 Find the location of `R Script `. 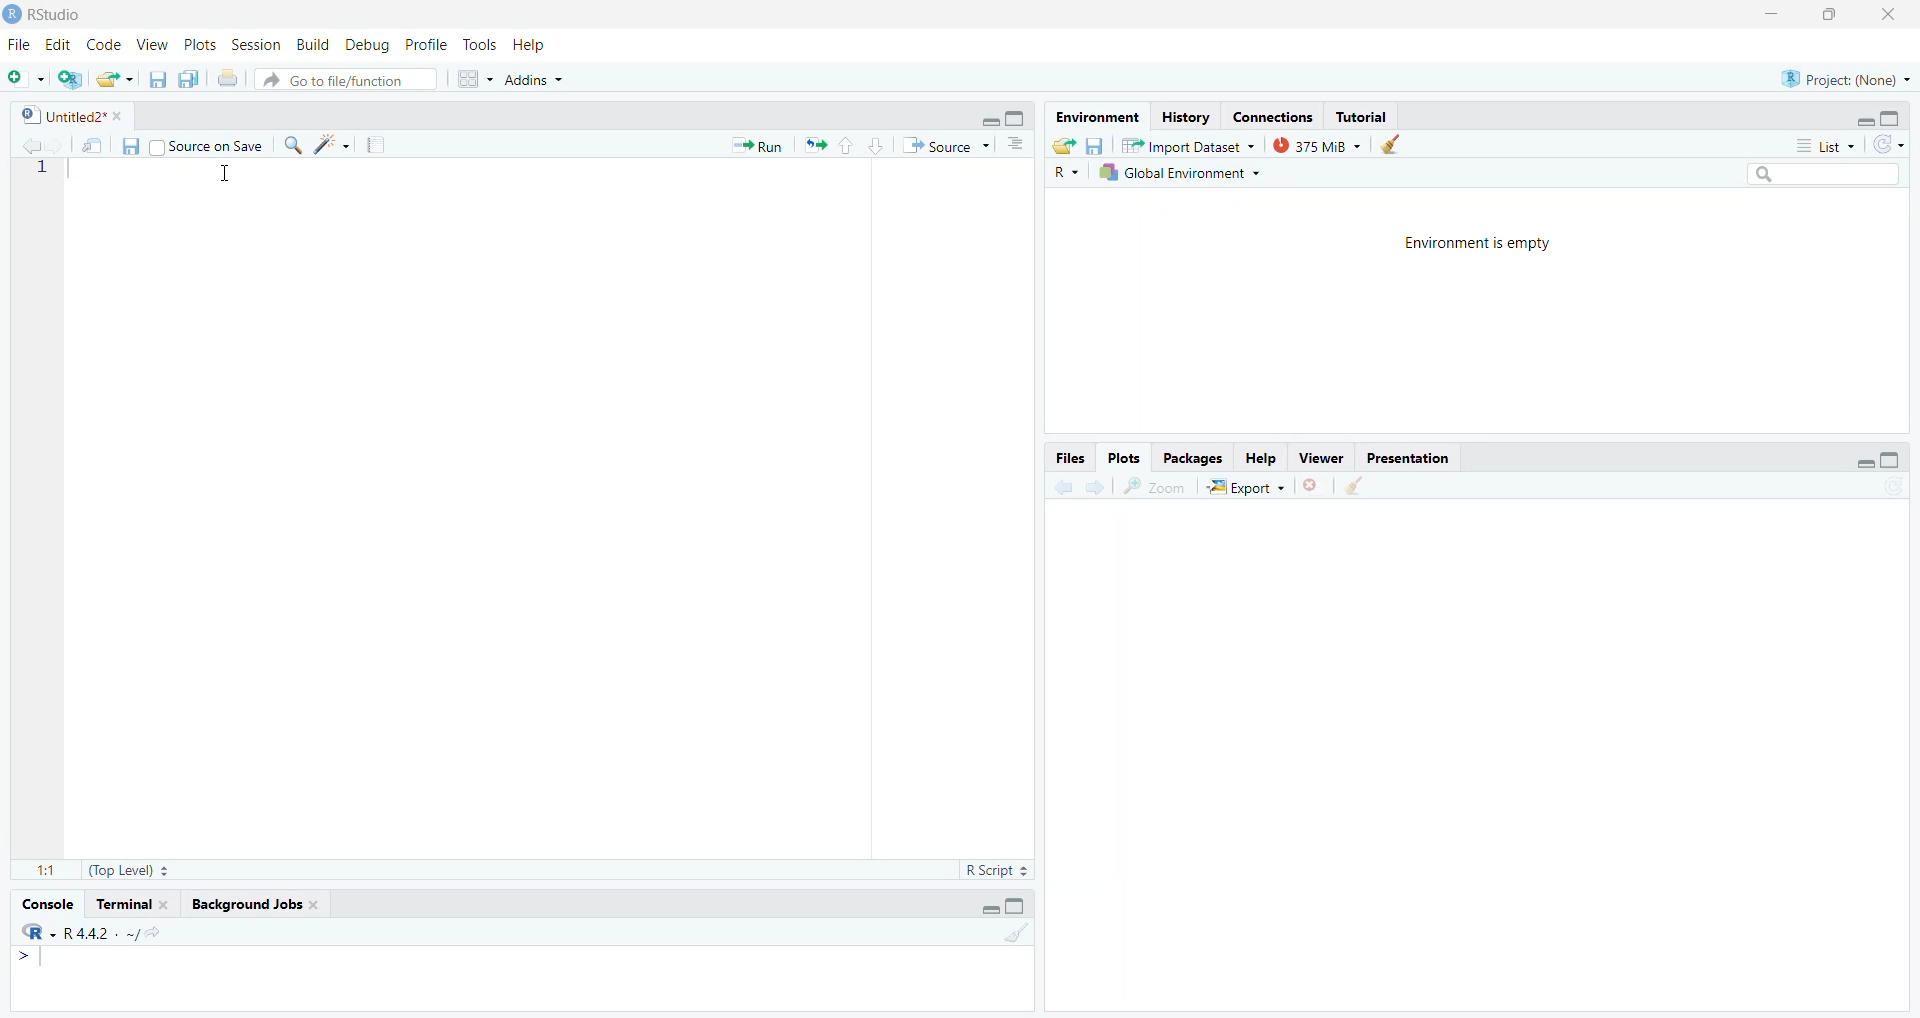

R Script  is located at coordinates (992, 871).